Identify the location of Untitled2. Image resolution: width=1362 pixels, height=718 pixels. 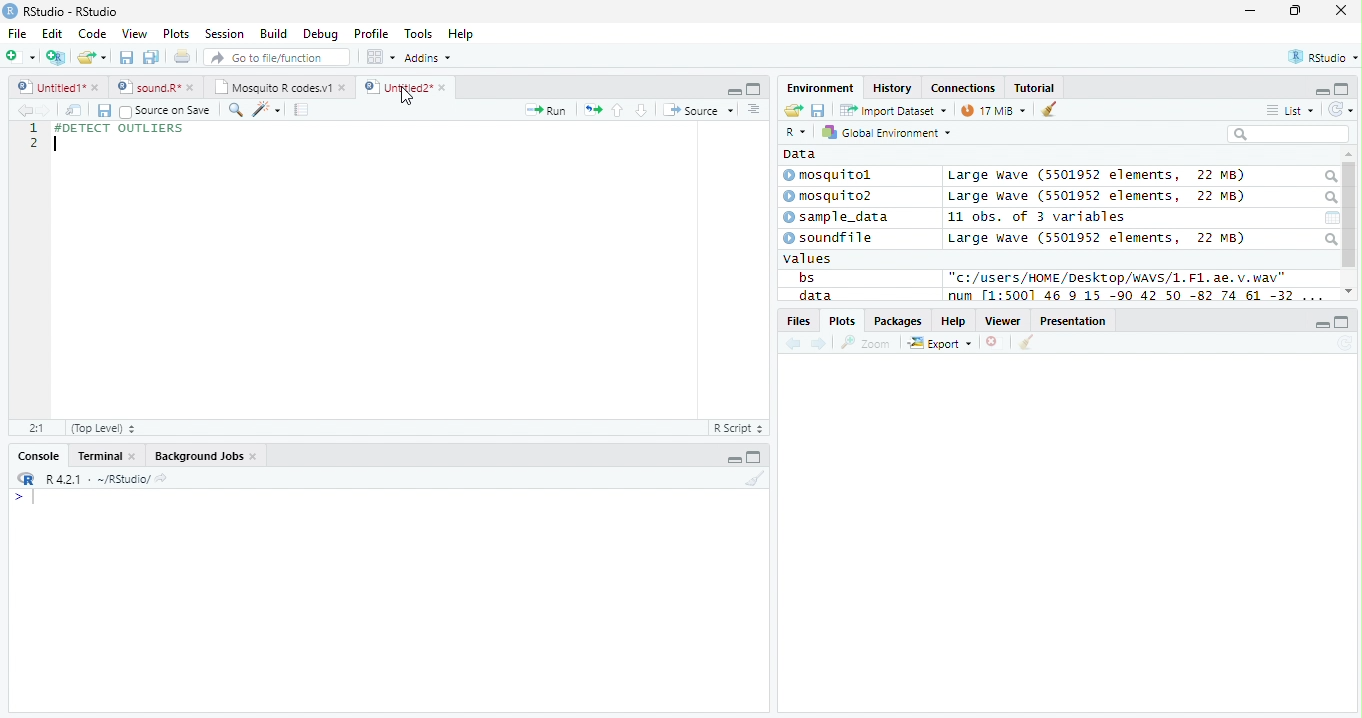
(405, 88).